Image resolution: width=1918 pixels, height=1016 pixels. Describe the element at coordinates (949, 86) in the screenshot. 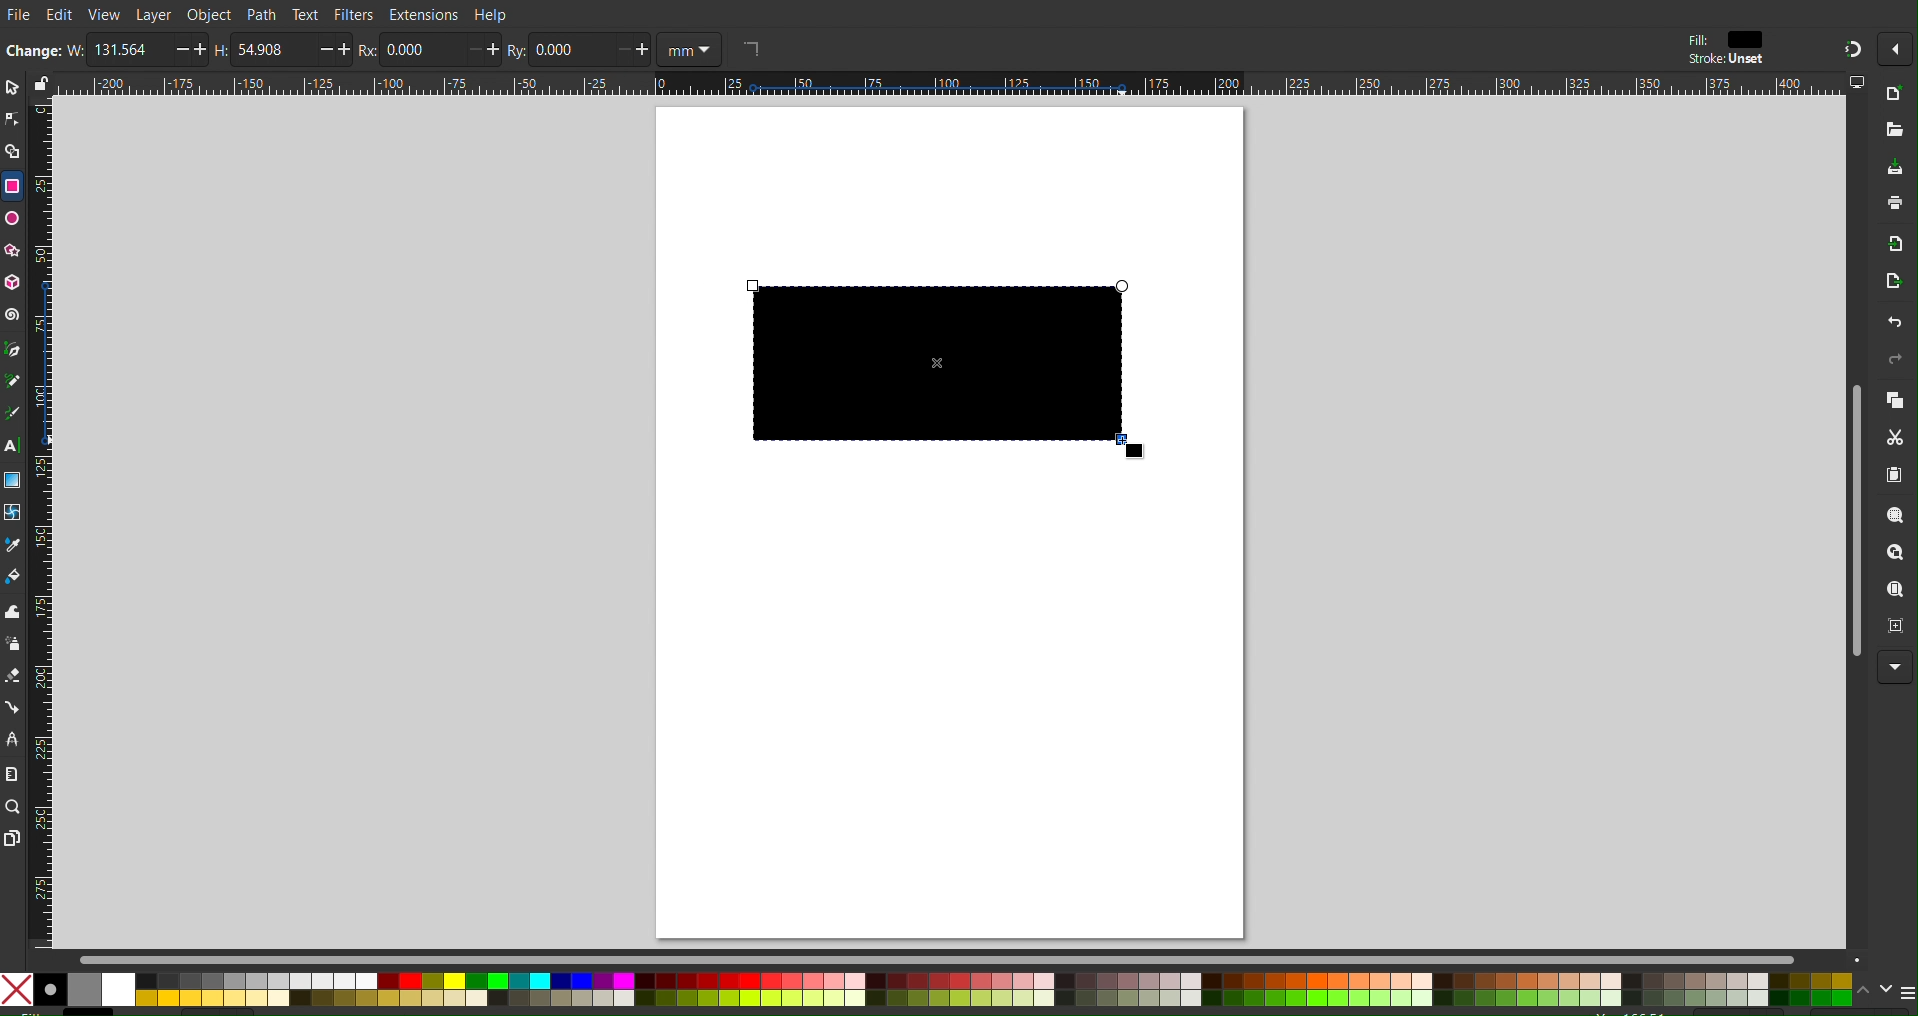

I see `Horizontal Ruler` at that location.